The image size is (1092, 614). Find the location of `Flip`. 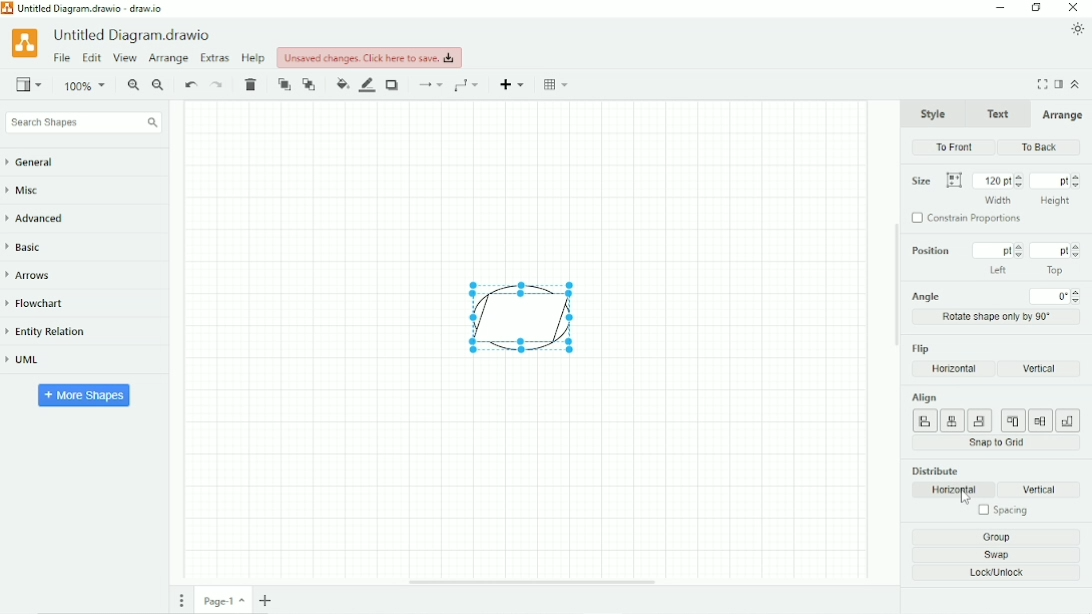

Flip is located at coordinates (922, 348).